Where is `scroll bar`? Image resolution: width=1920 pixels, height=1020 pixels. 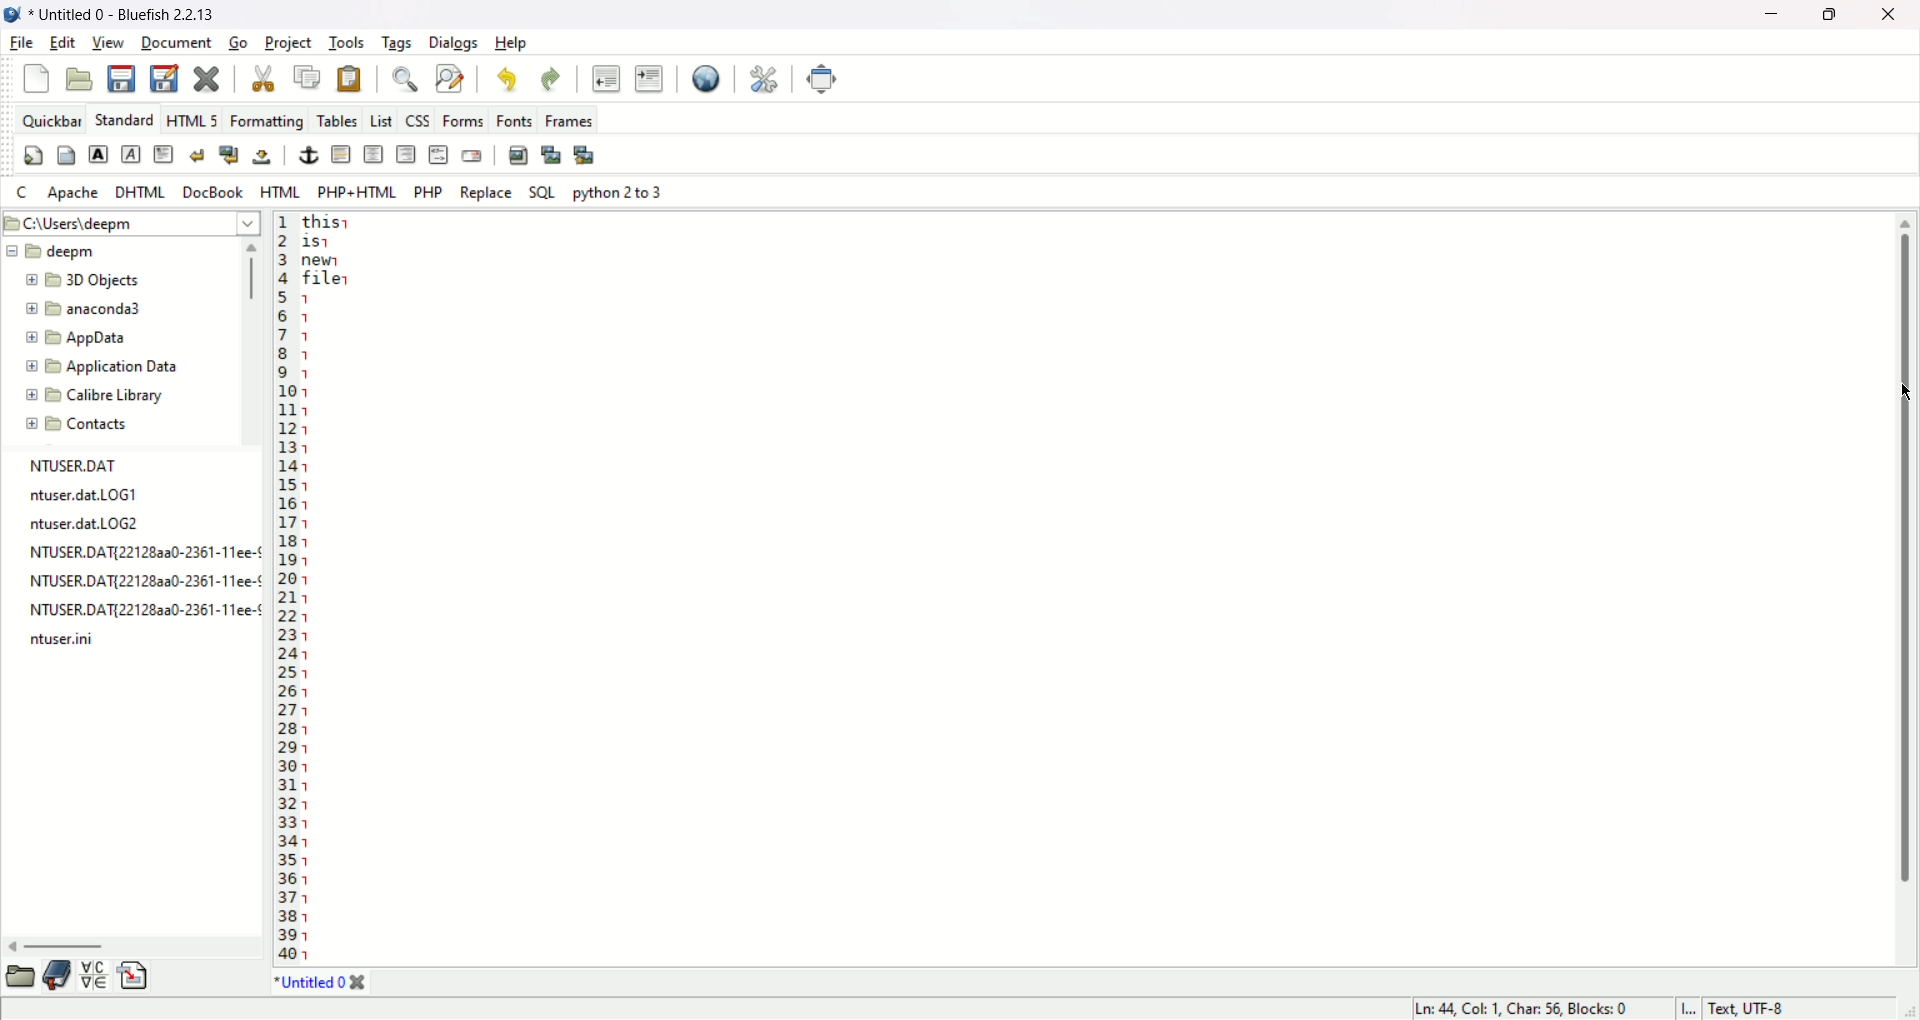
scroll bar is located at coordinates (254, 342).